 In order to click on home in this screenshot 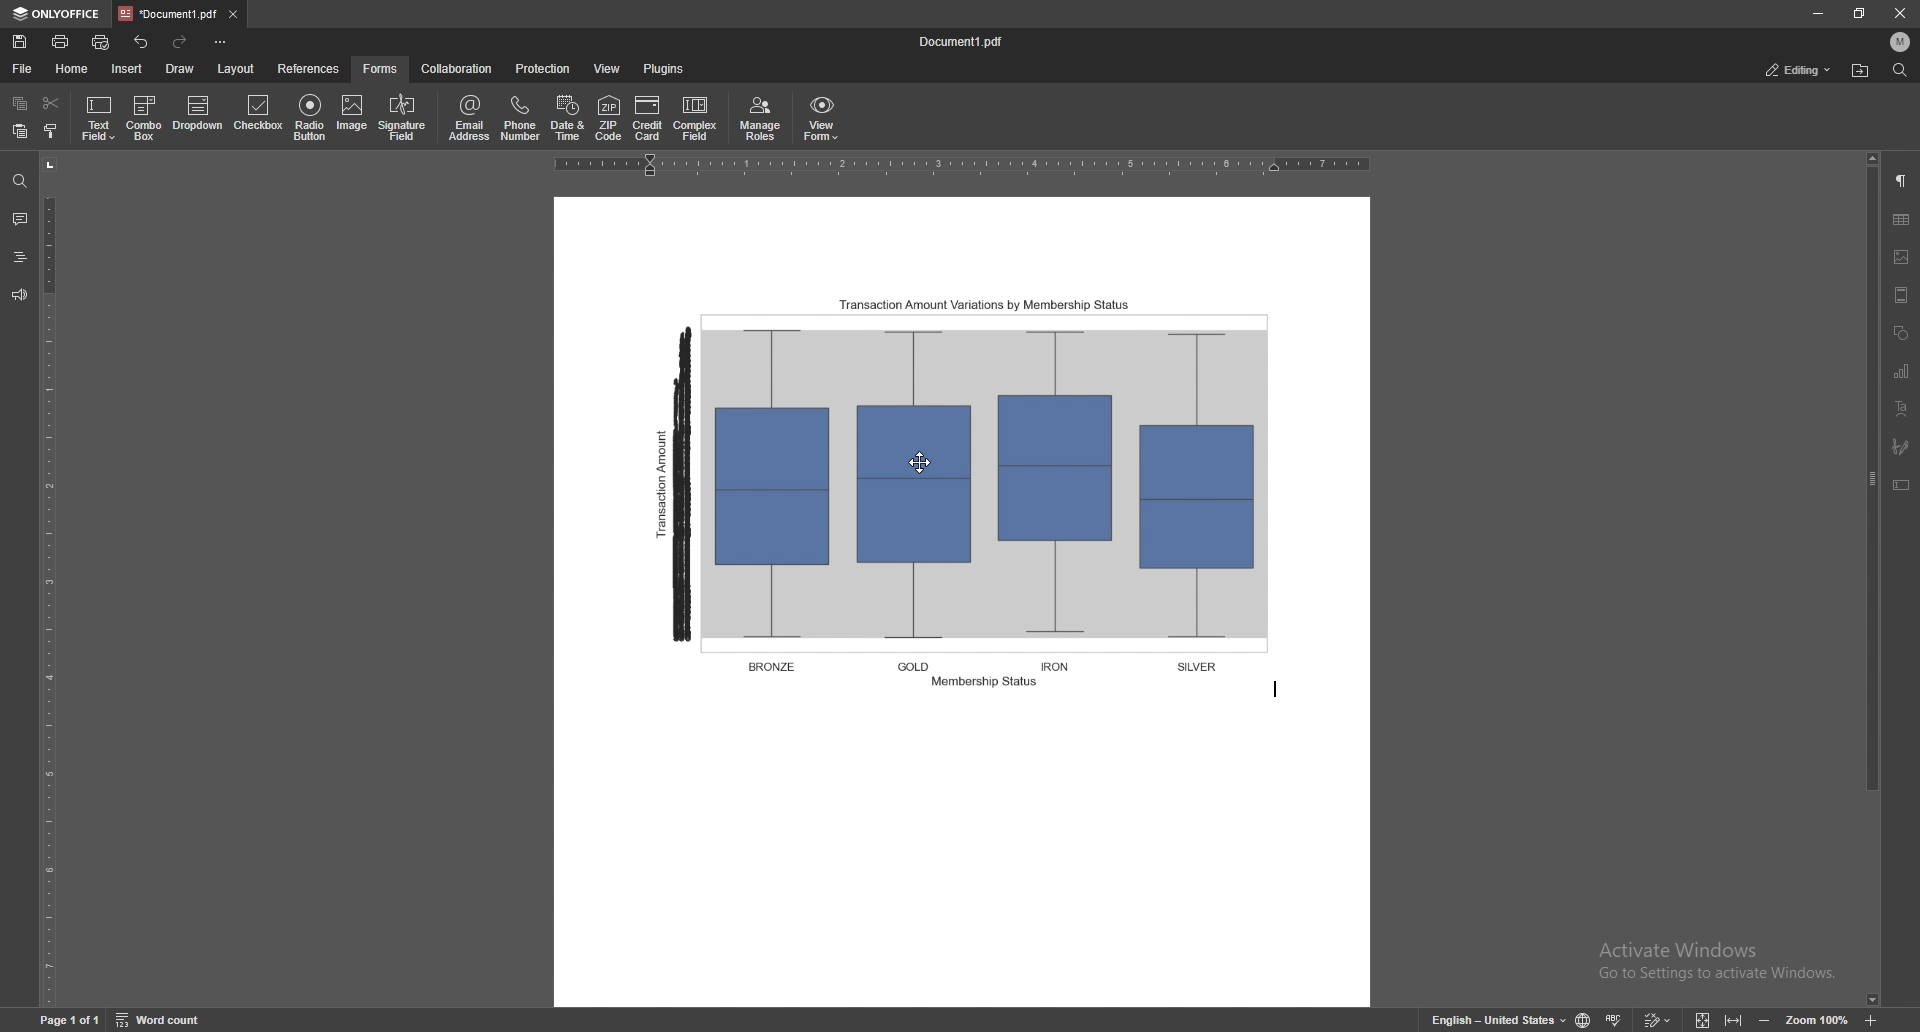, I will do `click(73, 69)`.